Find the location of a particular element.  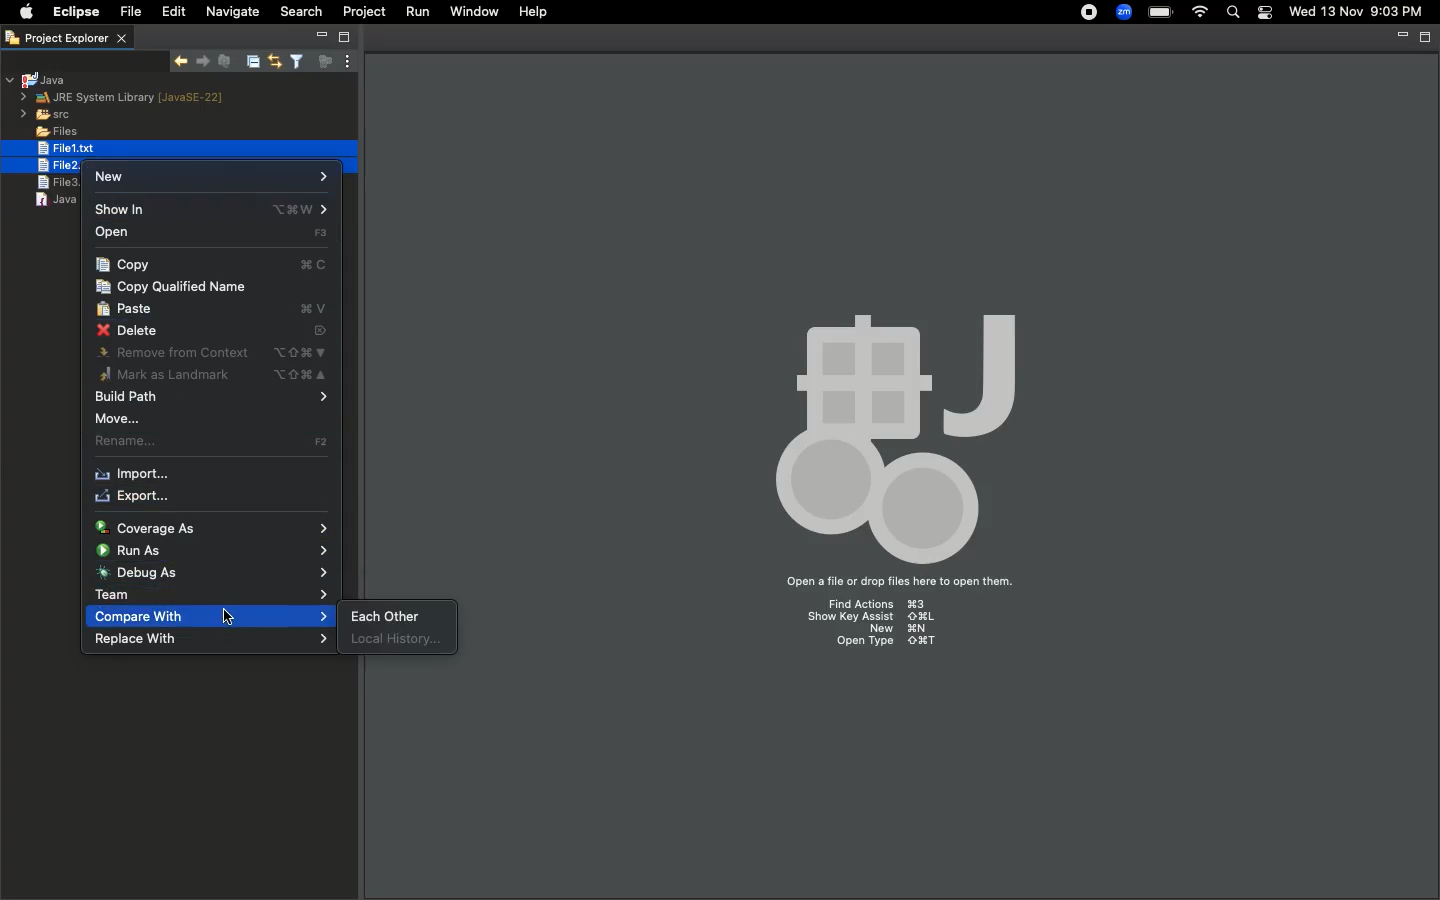

Show in is located at coordinates (212, 210).